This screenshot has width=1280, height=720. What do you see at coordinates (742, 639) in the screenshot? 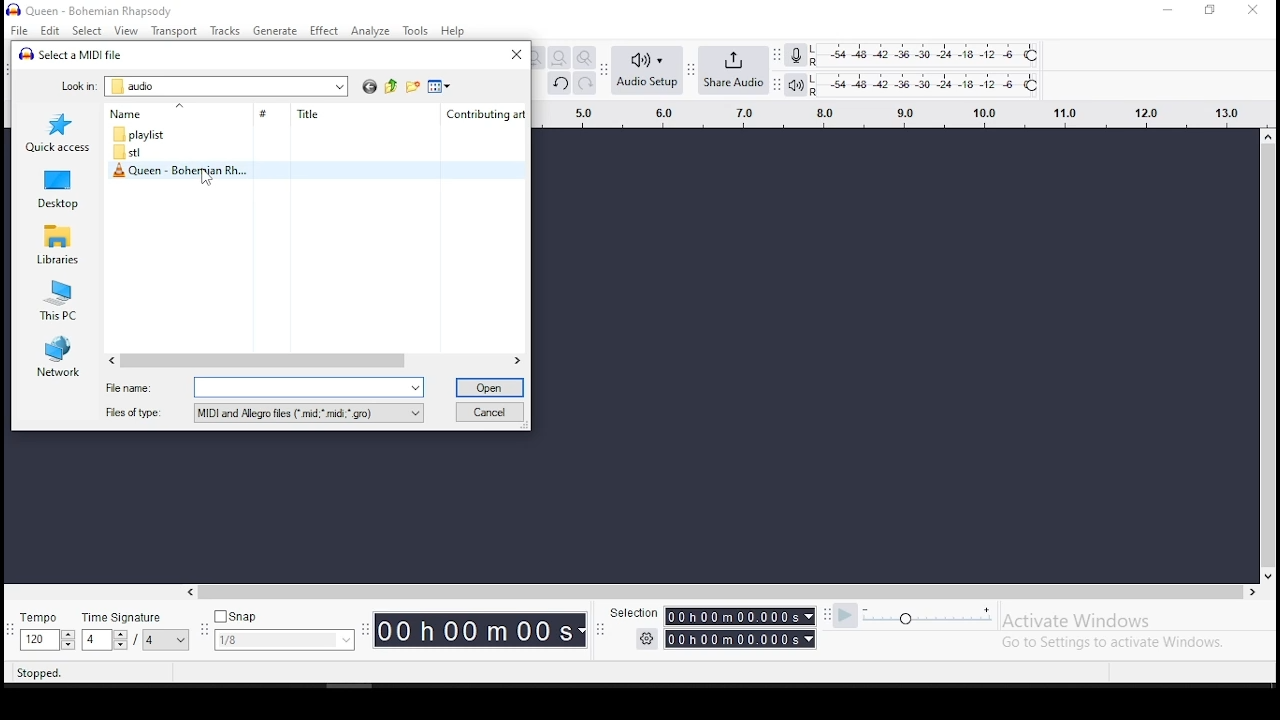
I see `00h00m00s` at bounding box center [742, 639].